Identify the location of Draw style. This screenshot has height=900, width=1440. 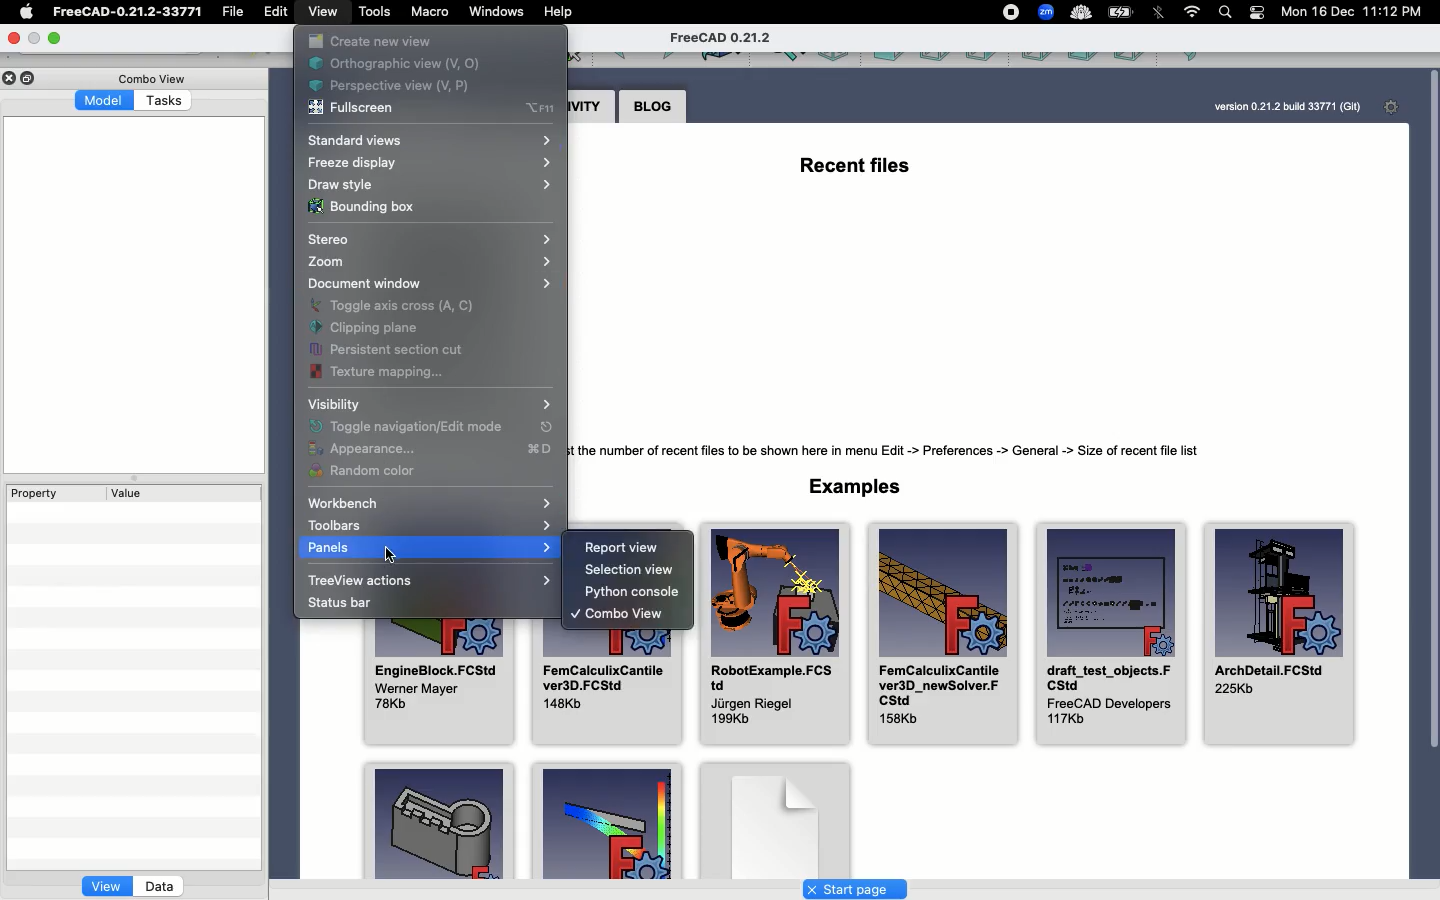
(427, 185).